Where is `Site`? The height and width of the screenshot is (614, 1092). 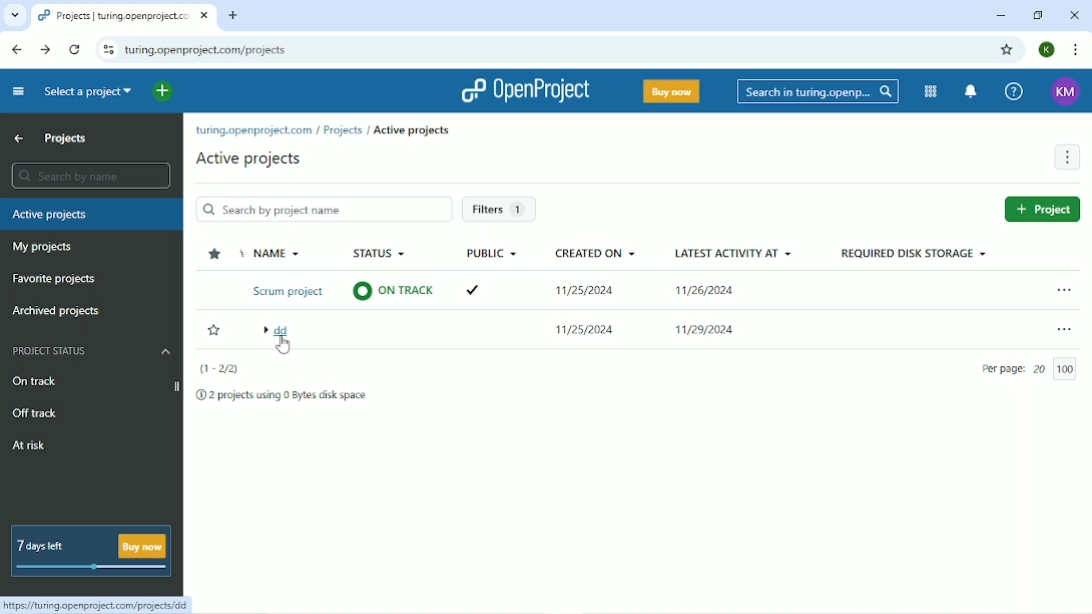 Site is located at coordinates (207, 50).